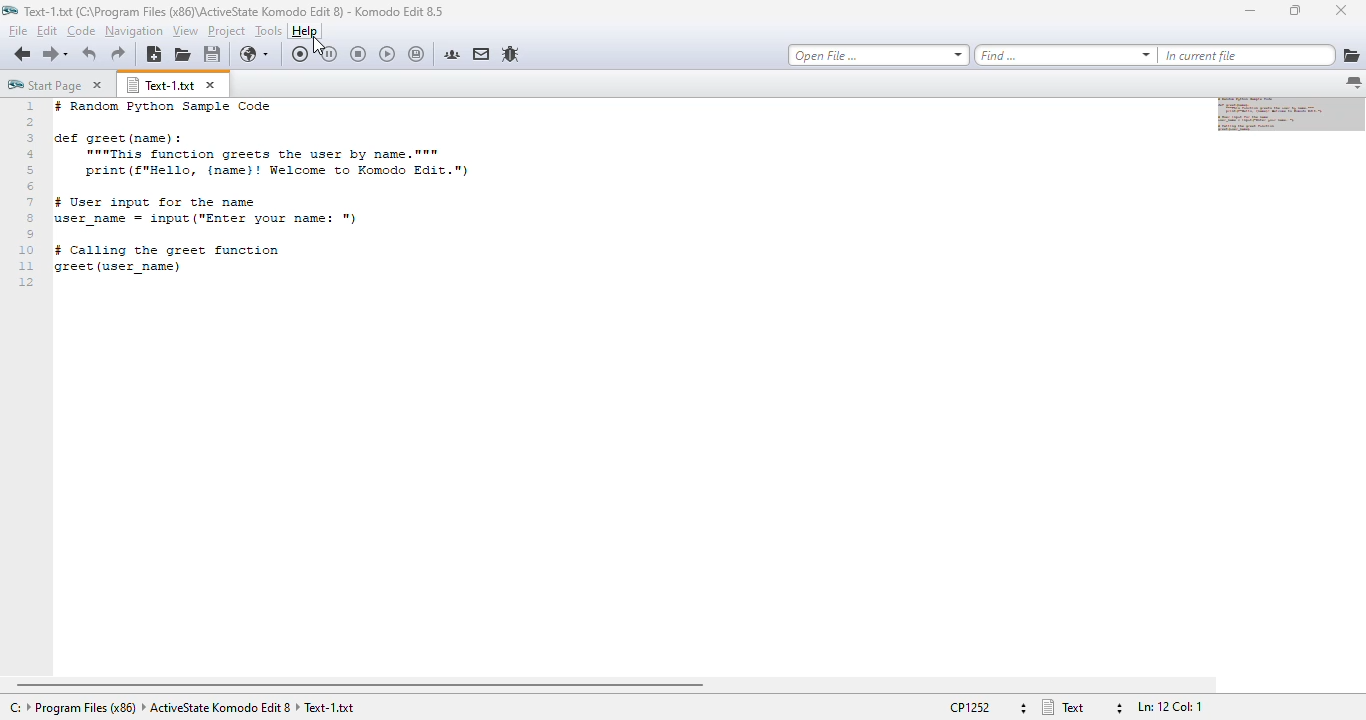 The image size is (1366, 720). I want to click on go forward one location, so click(49, 53).